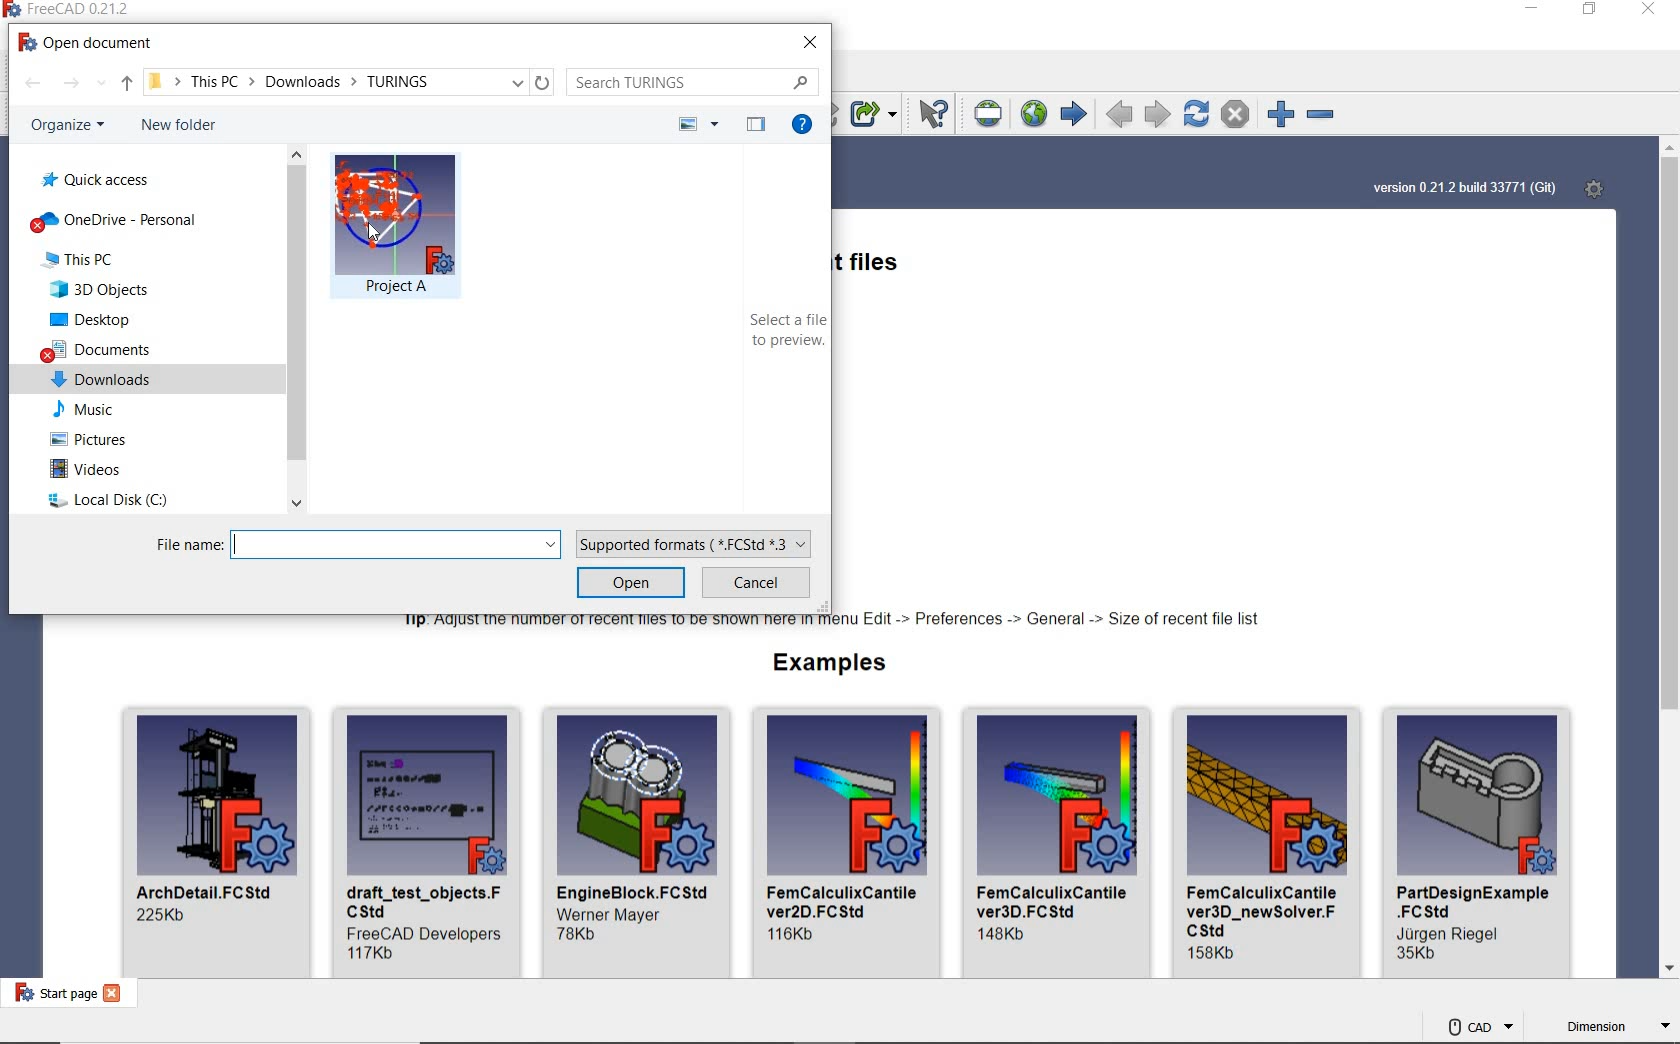 This screenshot has width=1680, height=1044. Describe the element at coordinates (103, 291) in the screenshot. I see `3D objects` at that location.